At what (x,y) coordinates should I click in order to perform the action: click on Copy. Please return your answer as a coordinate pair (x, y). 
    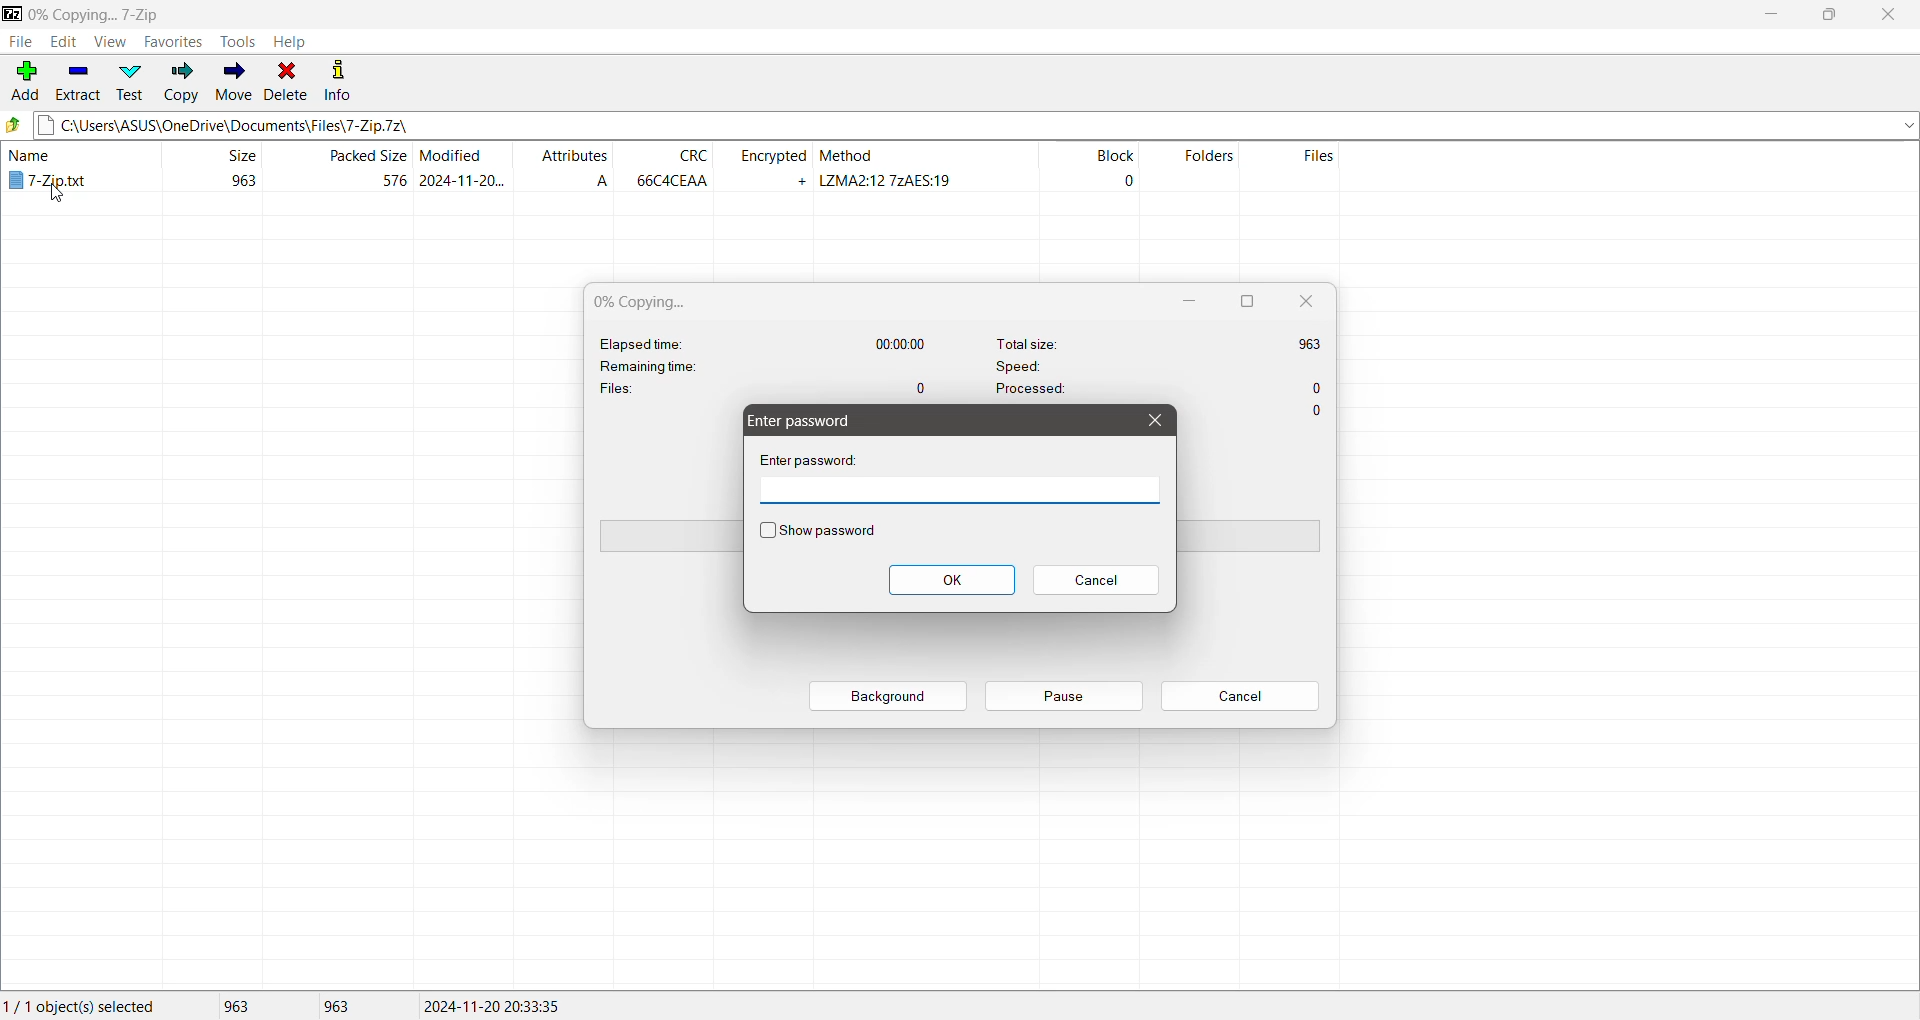
    Looking at the image, I should click on (181, 81).